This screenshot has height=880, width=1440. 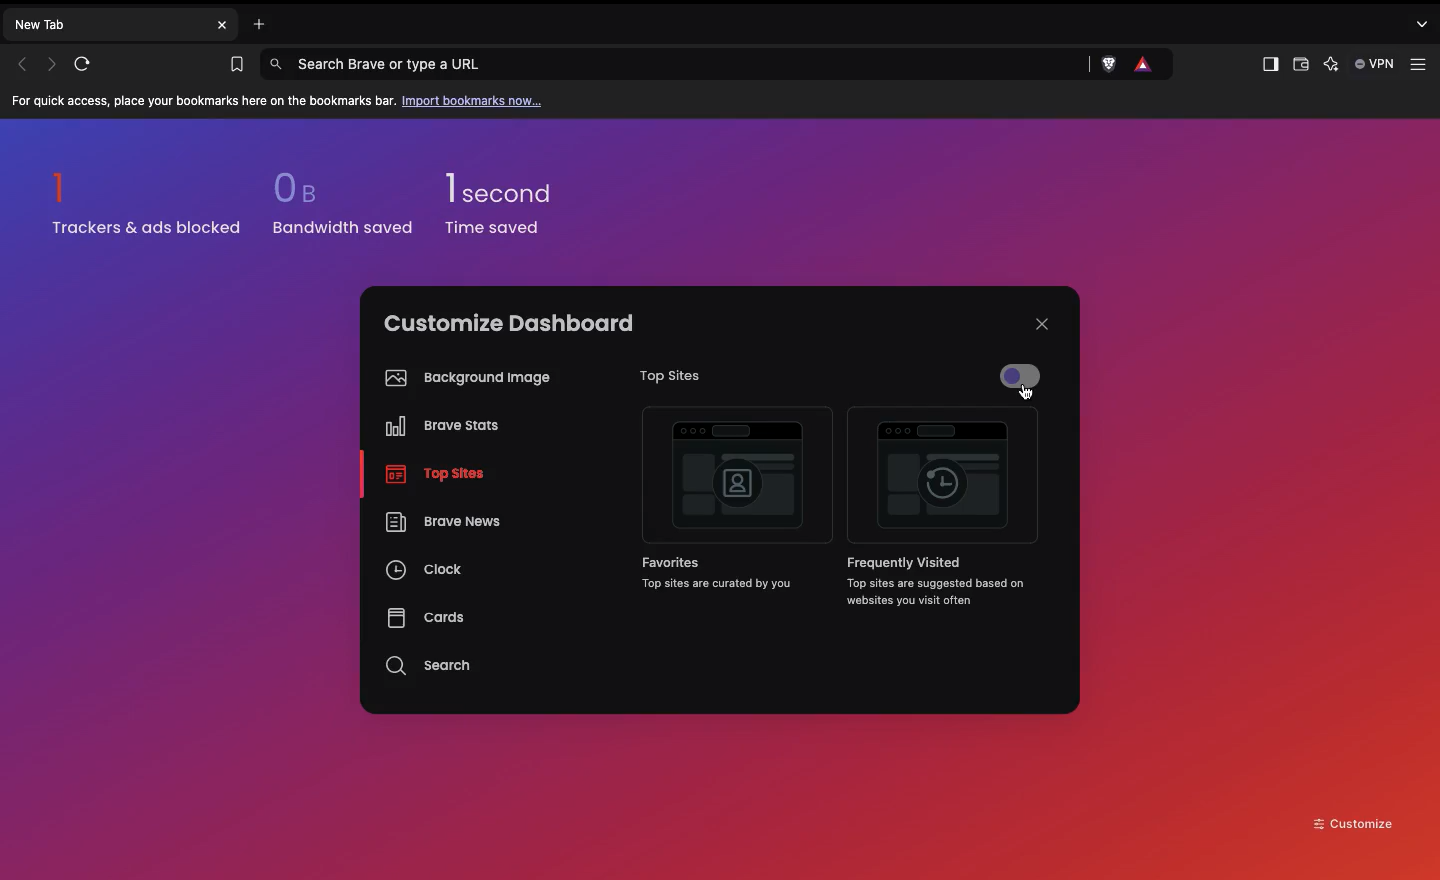 I want to click on Off, so click(x=1023, y=382).